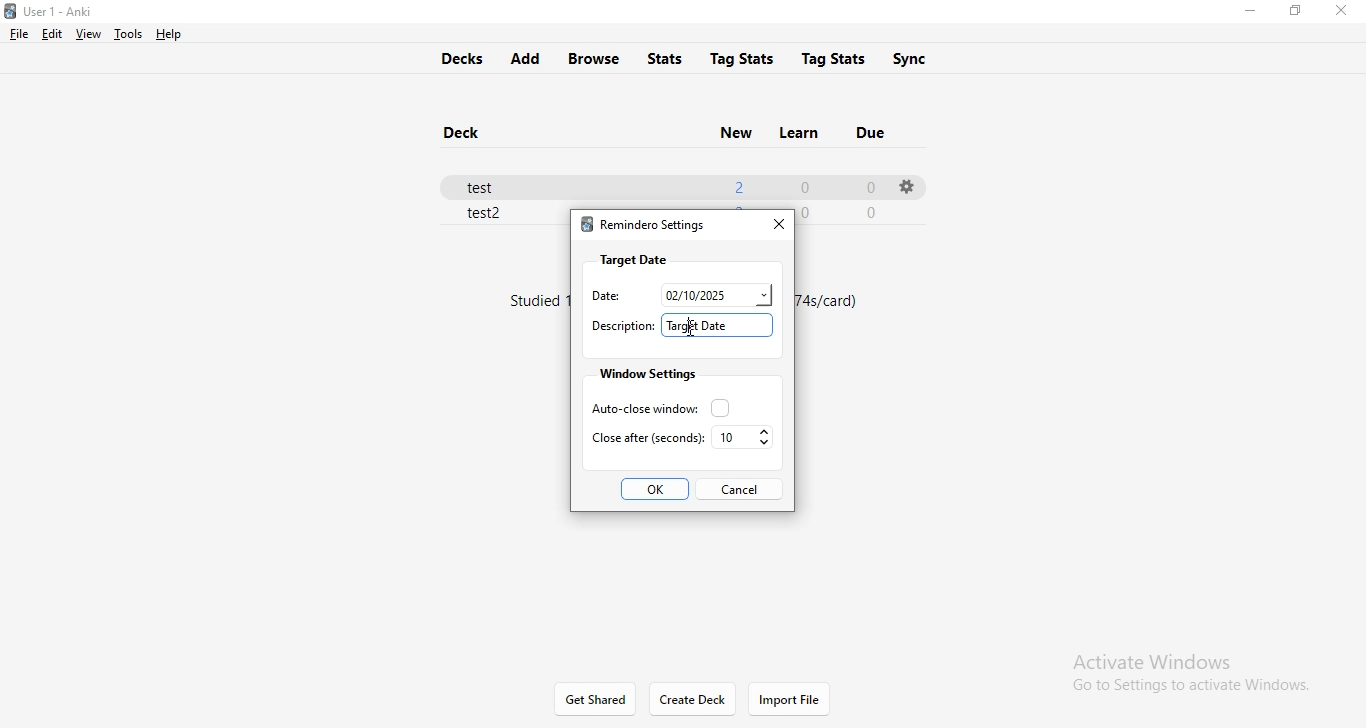 Image resolution: width=1366 pixels, height=728 pixels. What do you see at coordinates (601, 296) in the screenshot?
I see `date` at bounding box center [601, 296].